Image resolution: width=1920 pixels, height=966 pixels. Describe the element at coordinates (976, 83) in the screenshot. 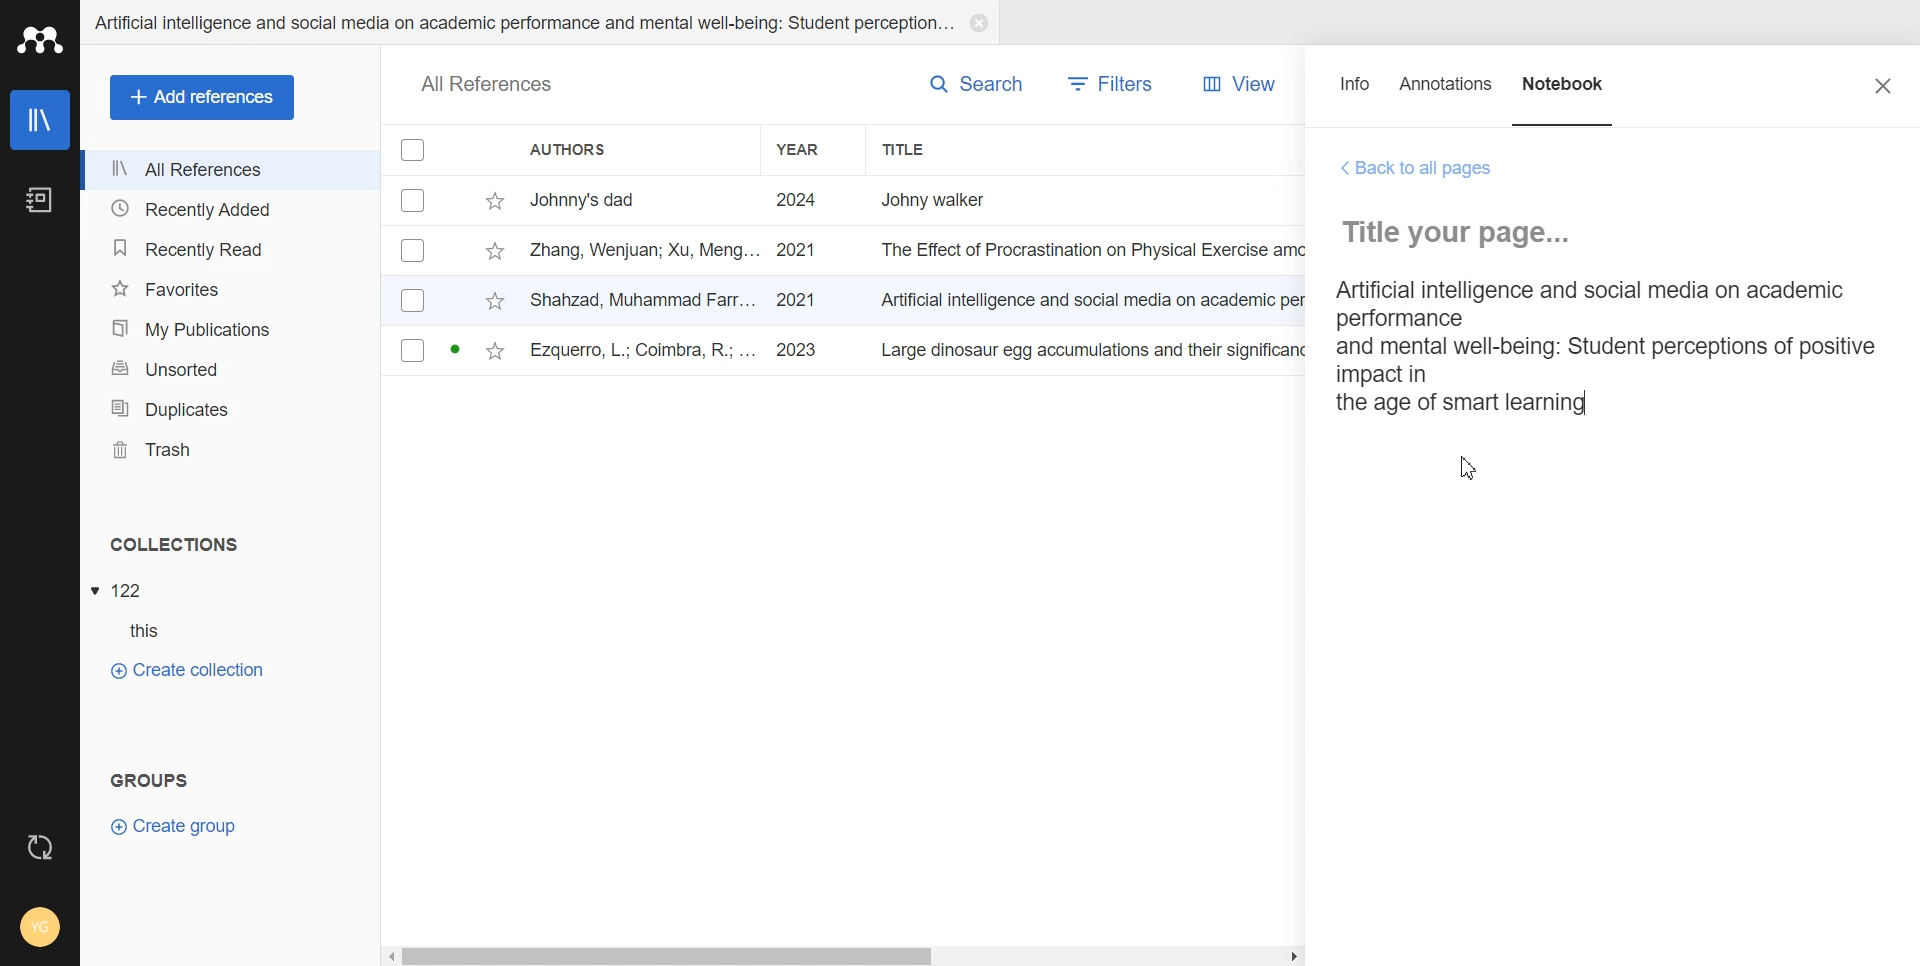

I see `Search` at that location.